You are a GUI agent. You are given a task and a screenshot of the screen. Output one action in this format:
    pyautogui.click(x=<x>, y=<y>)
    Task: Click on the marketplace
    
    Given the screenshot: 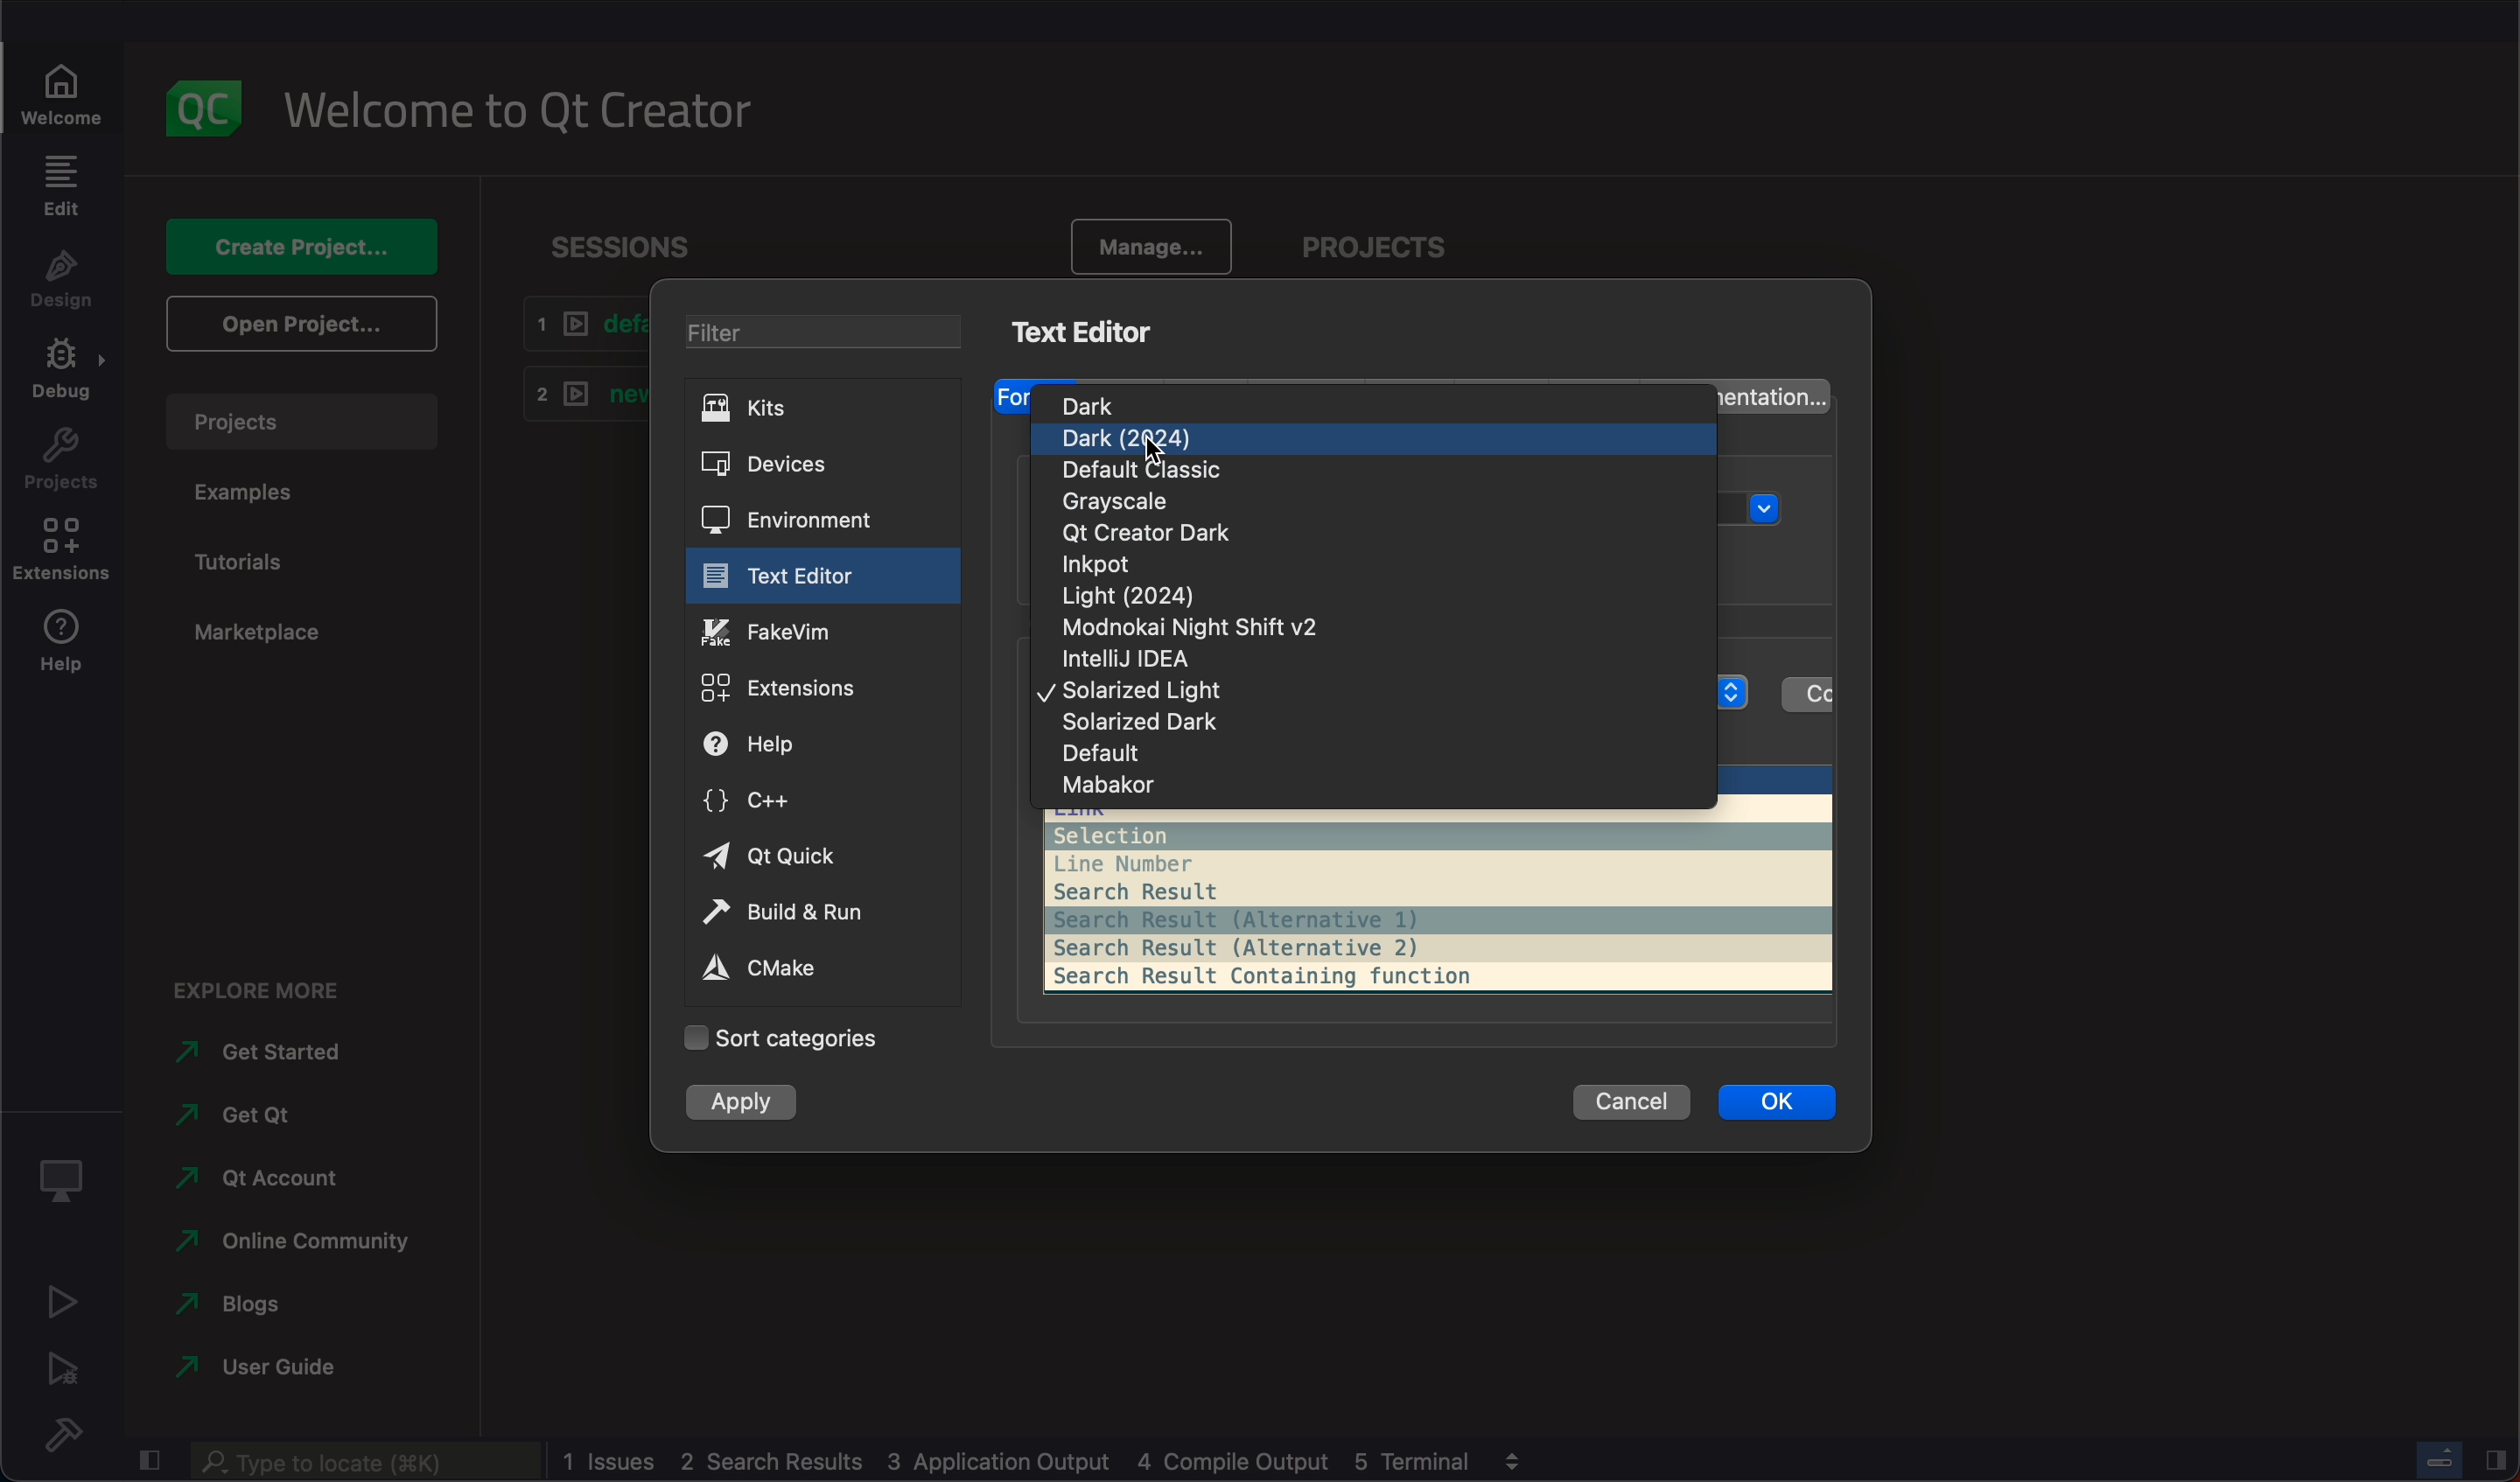 What is the action you would take?
    pyautogui.click(x=257, y=635)
    